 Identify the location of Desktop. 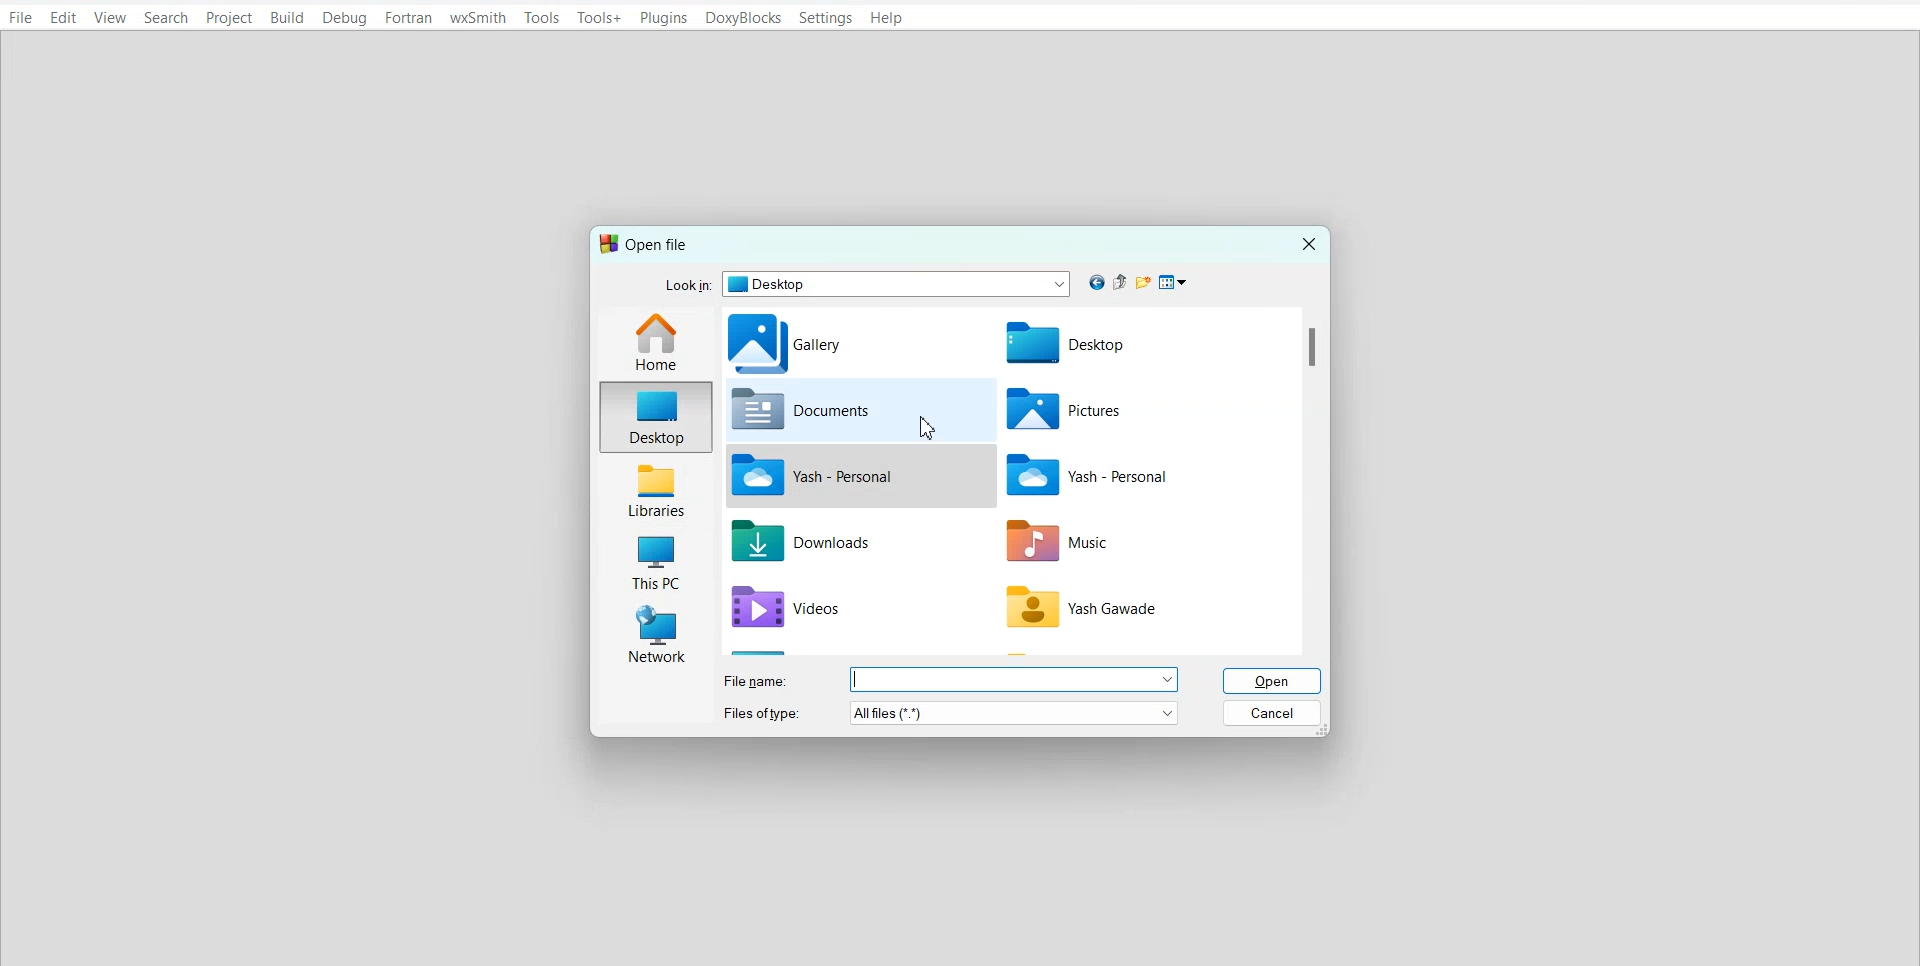
(1140, 343).